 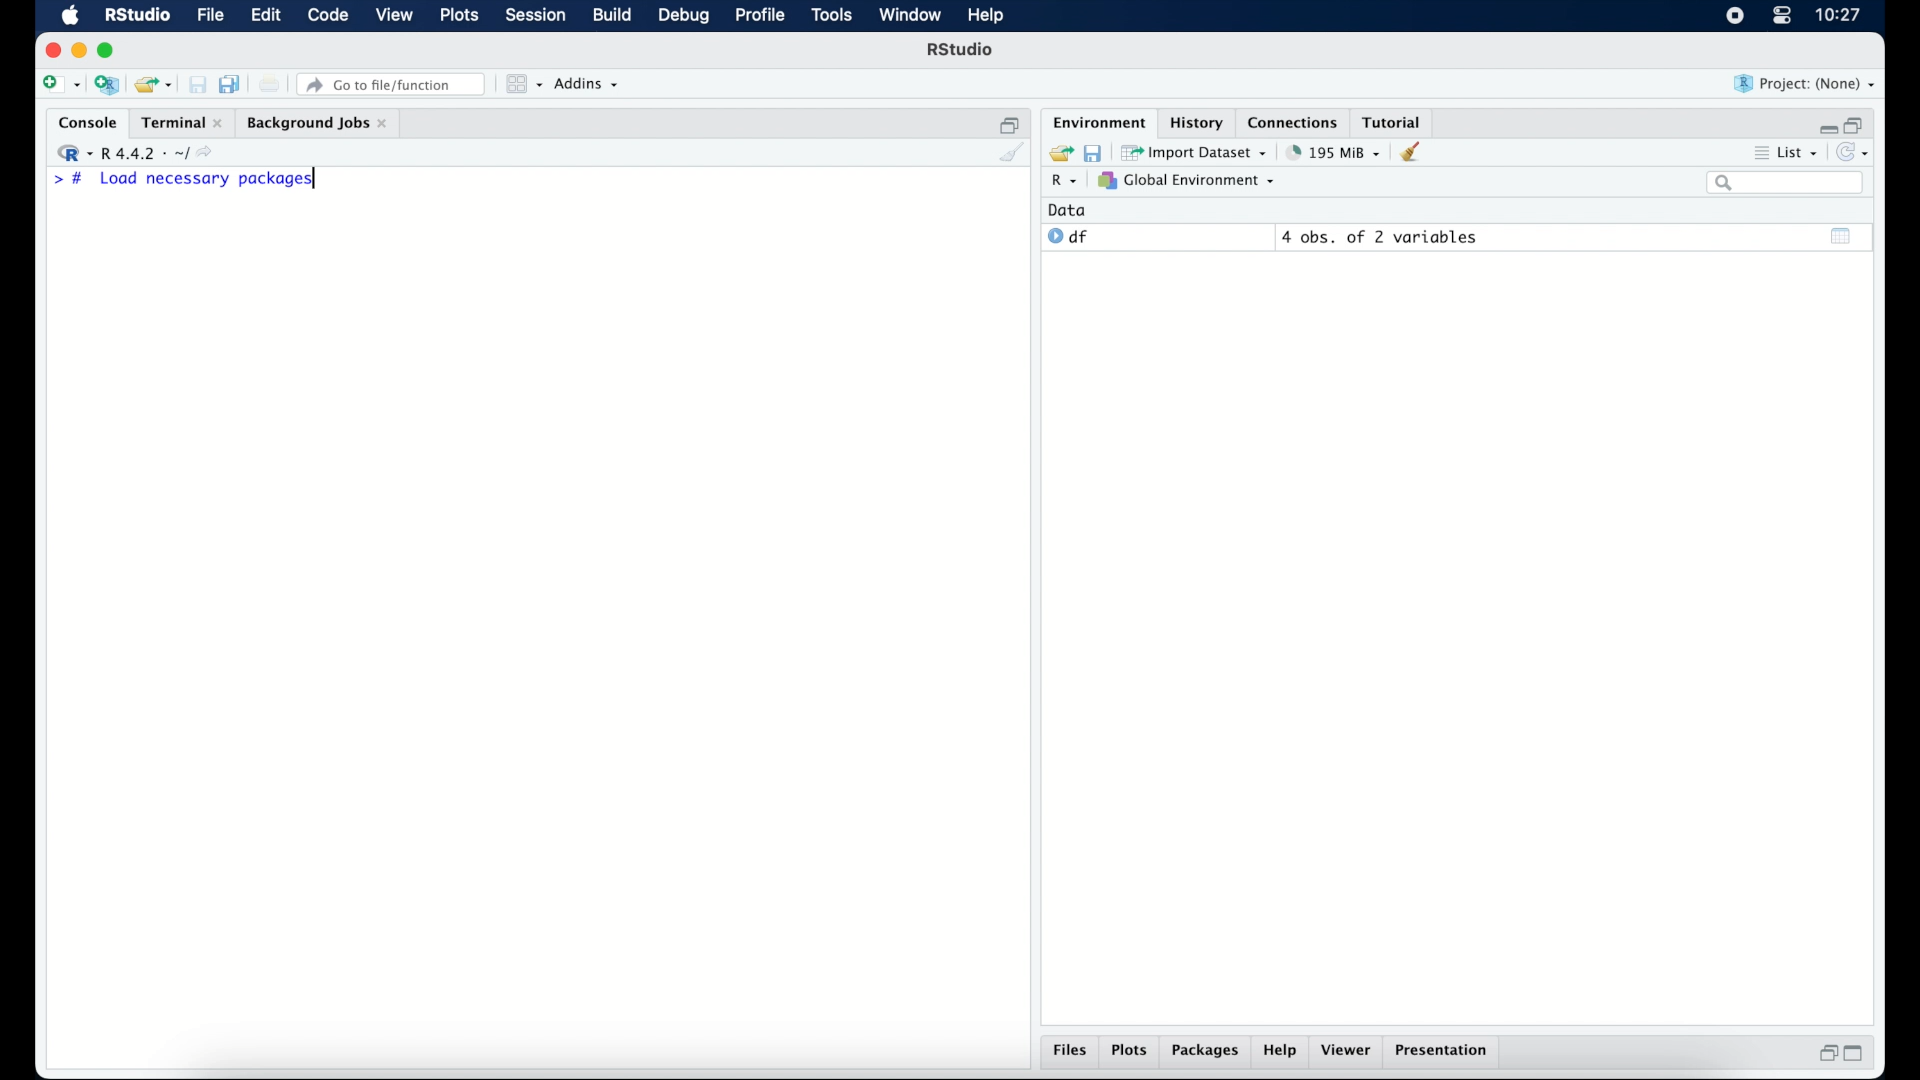 I want to click on clear workspace, so click(x=1417, y=153).